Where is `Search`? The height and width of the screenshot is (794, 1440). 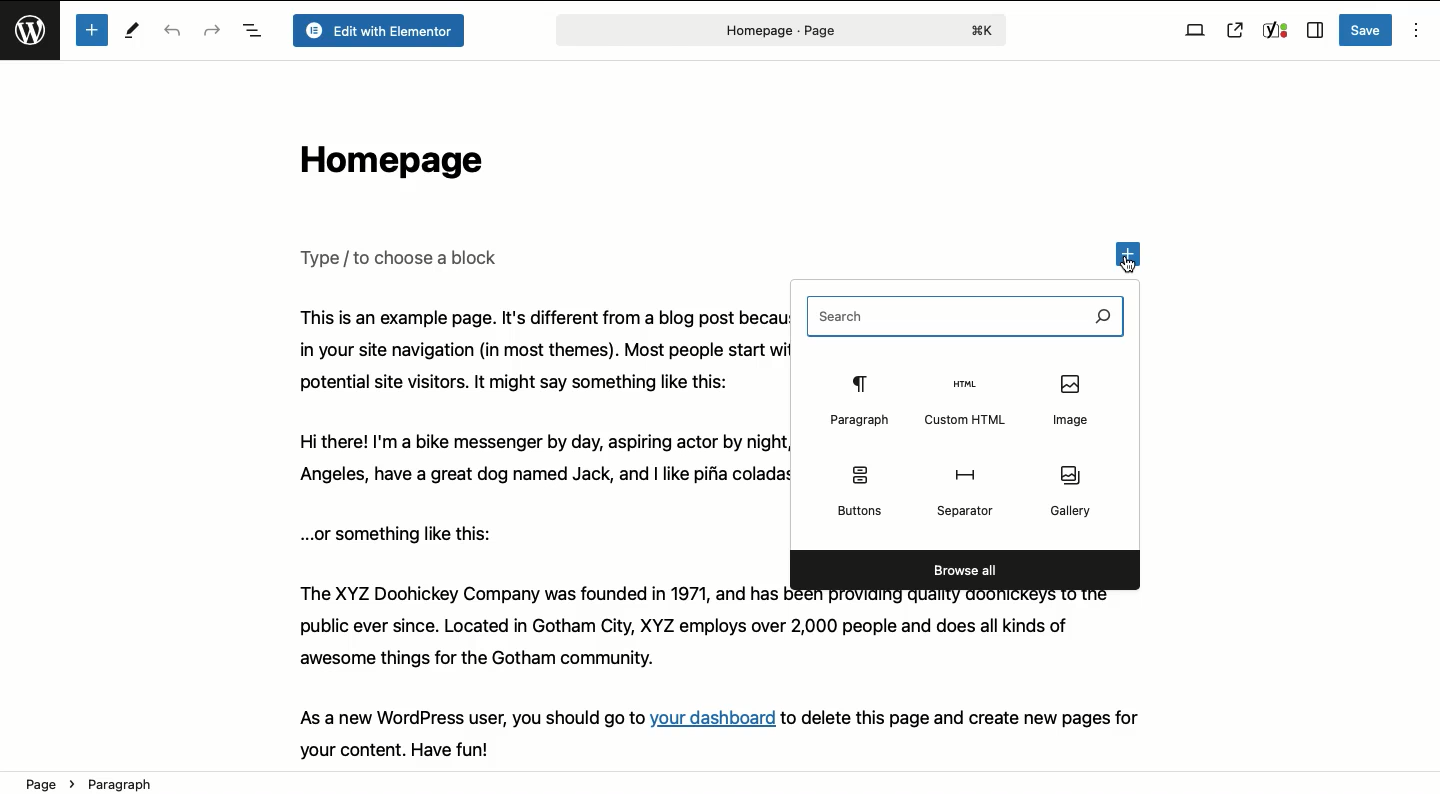 Search is located at coordinates (966, 316).